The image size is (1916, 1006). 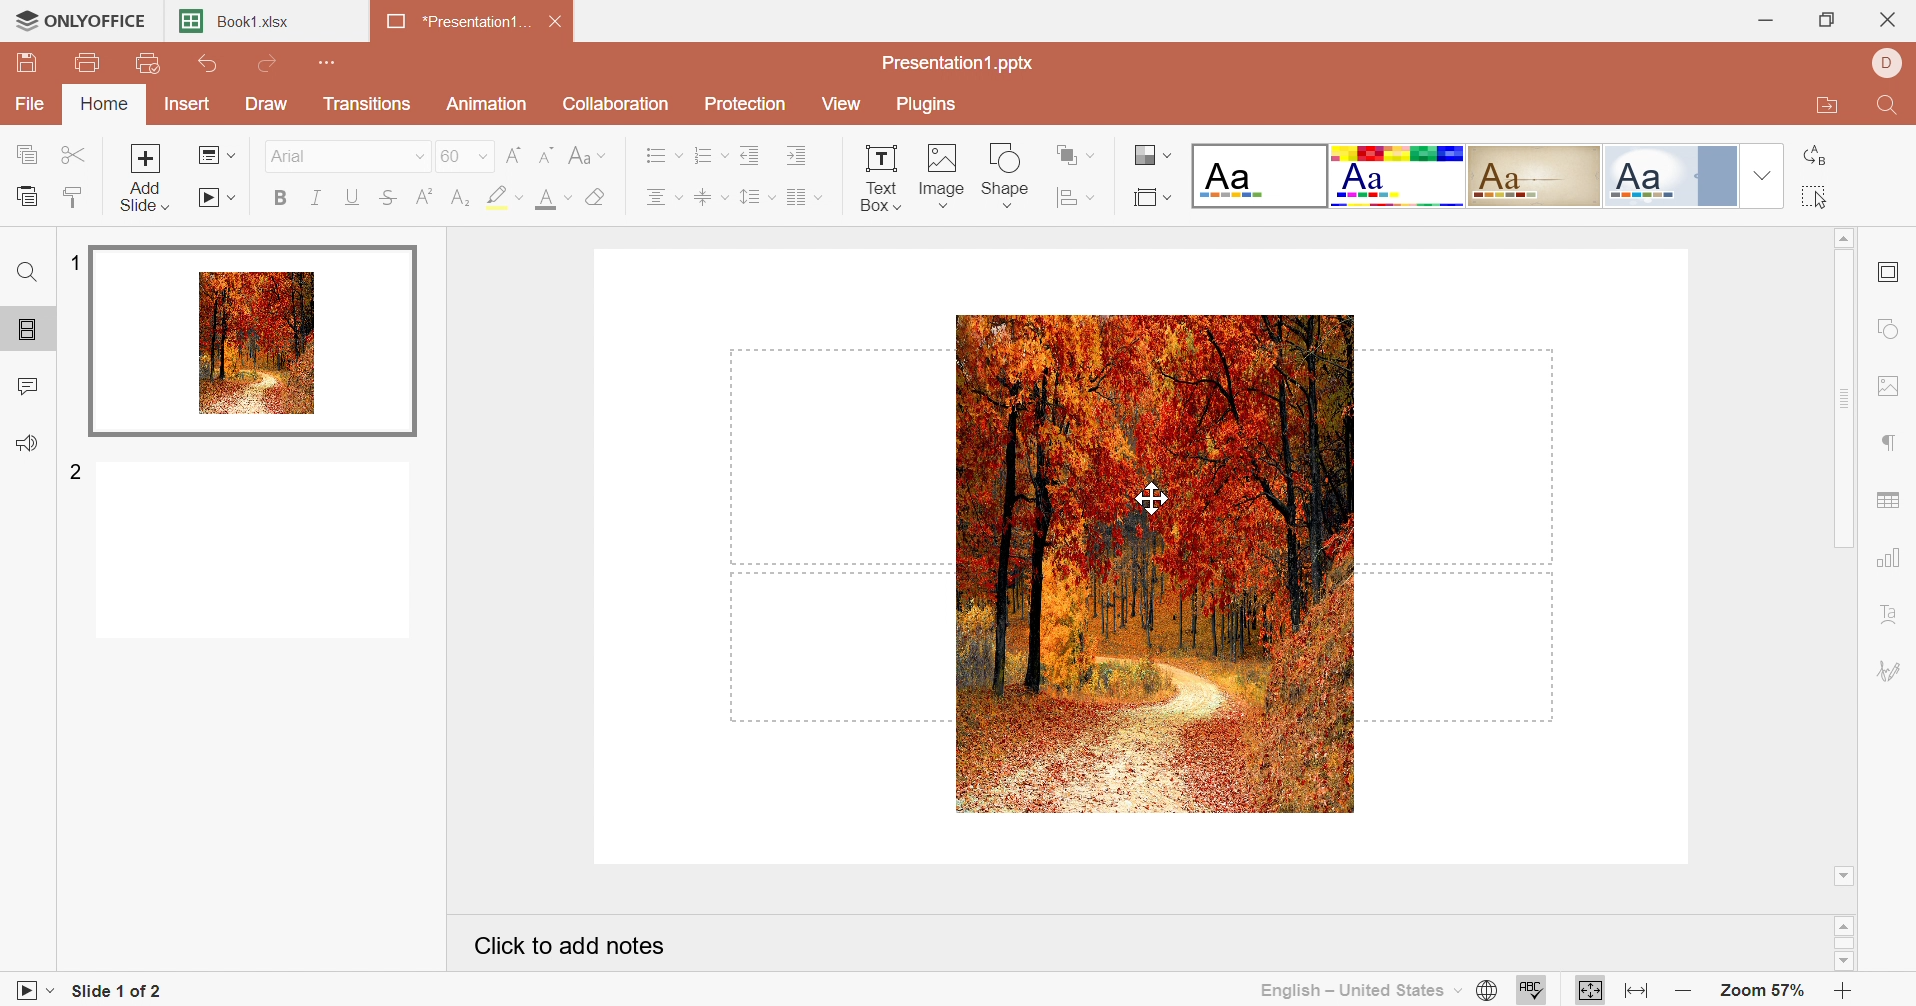 I want to click on DELL, so click(x=1887, y=64).